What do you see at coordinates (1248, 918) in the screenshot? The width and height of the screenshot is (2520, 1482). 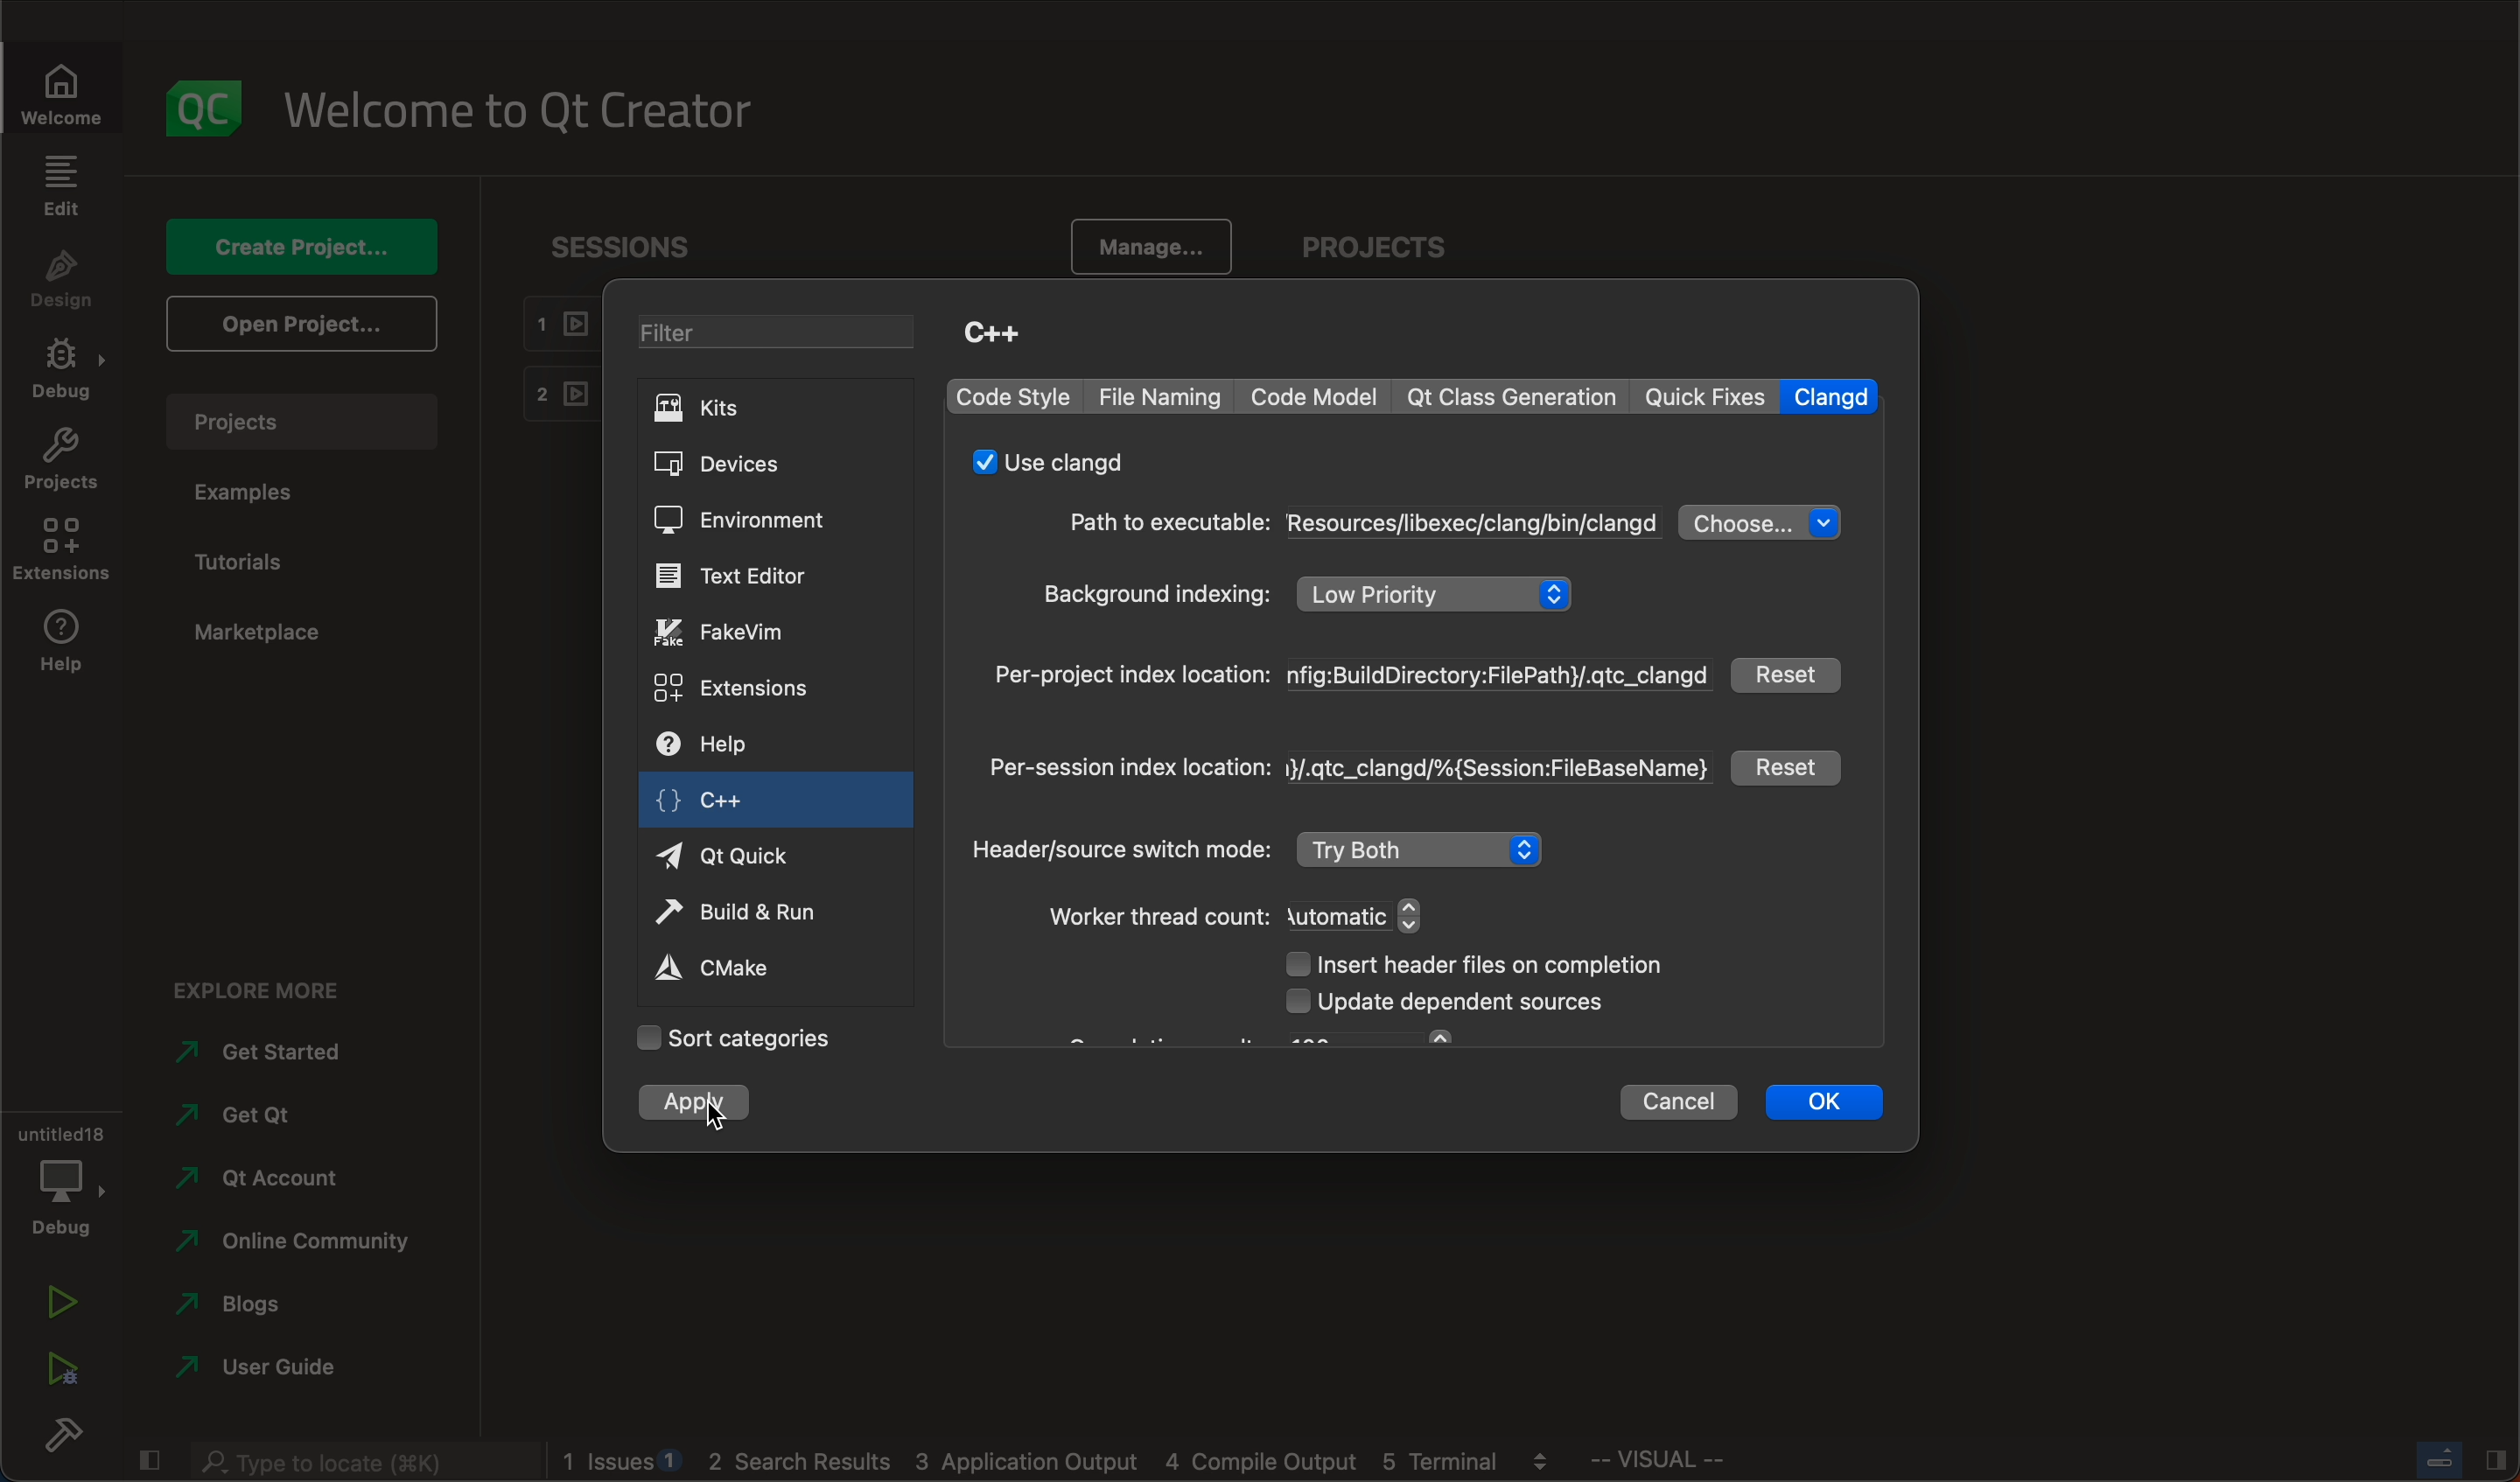 I see `thread count` at bounding box center [1248, 918].